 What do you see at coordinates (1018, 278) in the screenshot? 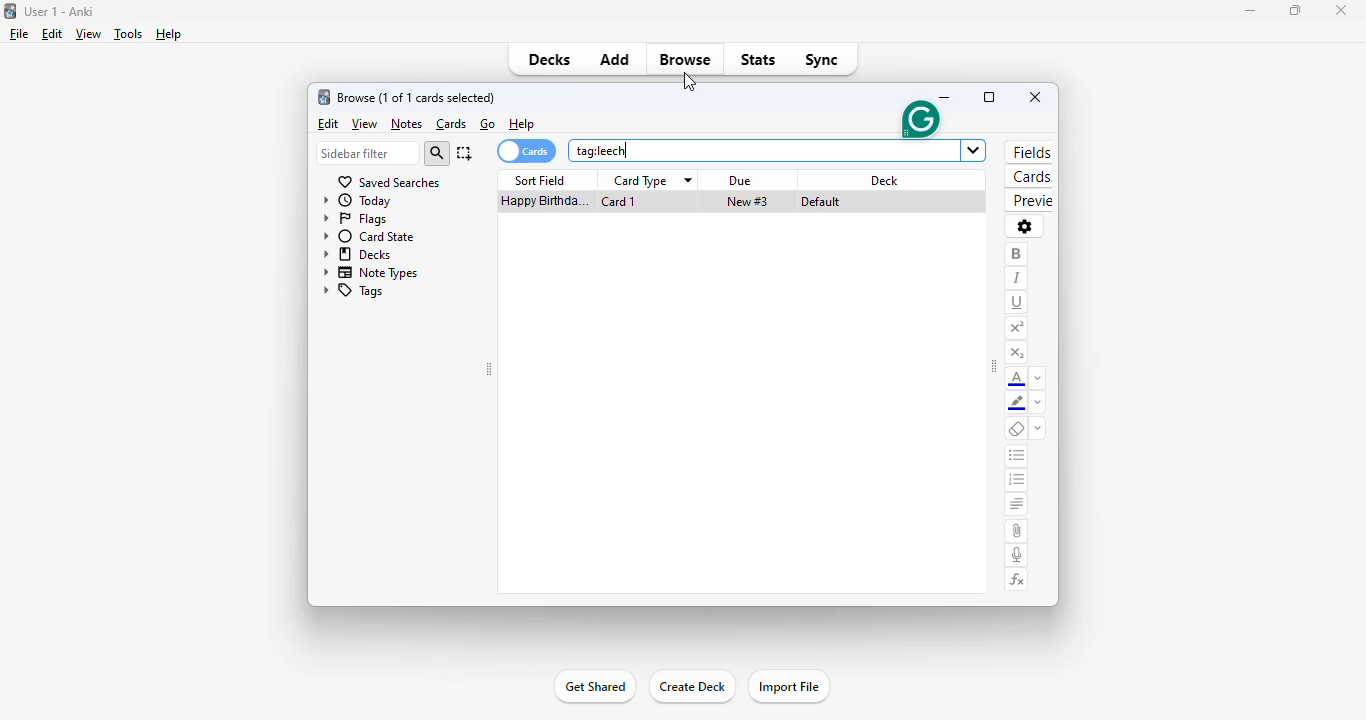
I see `italic` at bounding box center [1018, 278].